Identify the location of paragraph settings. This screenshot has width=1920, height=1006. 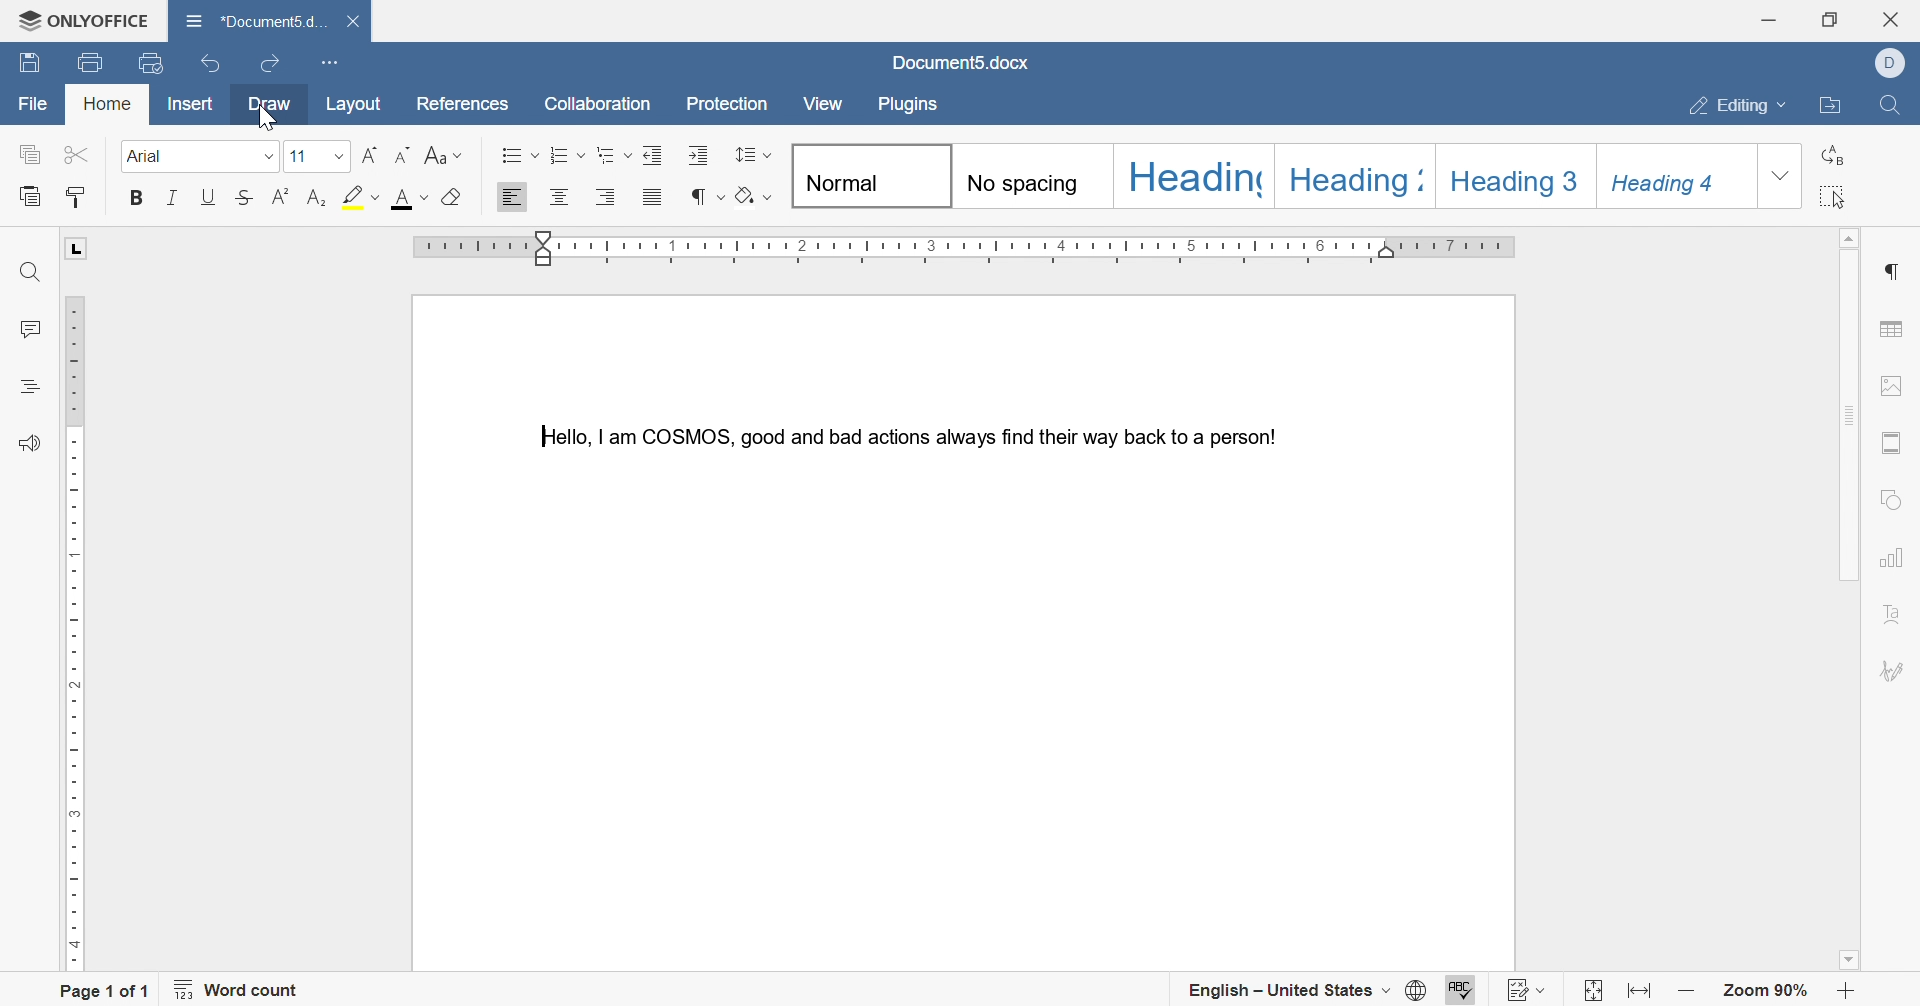
(1896, 271).